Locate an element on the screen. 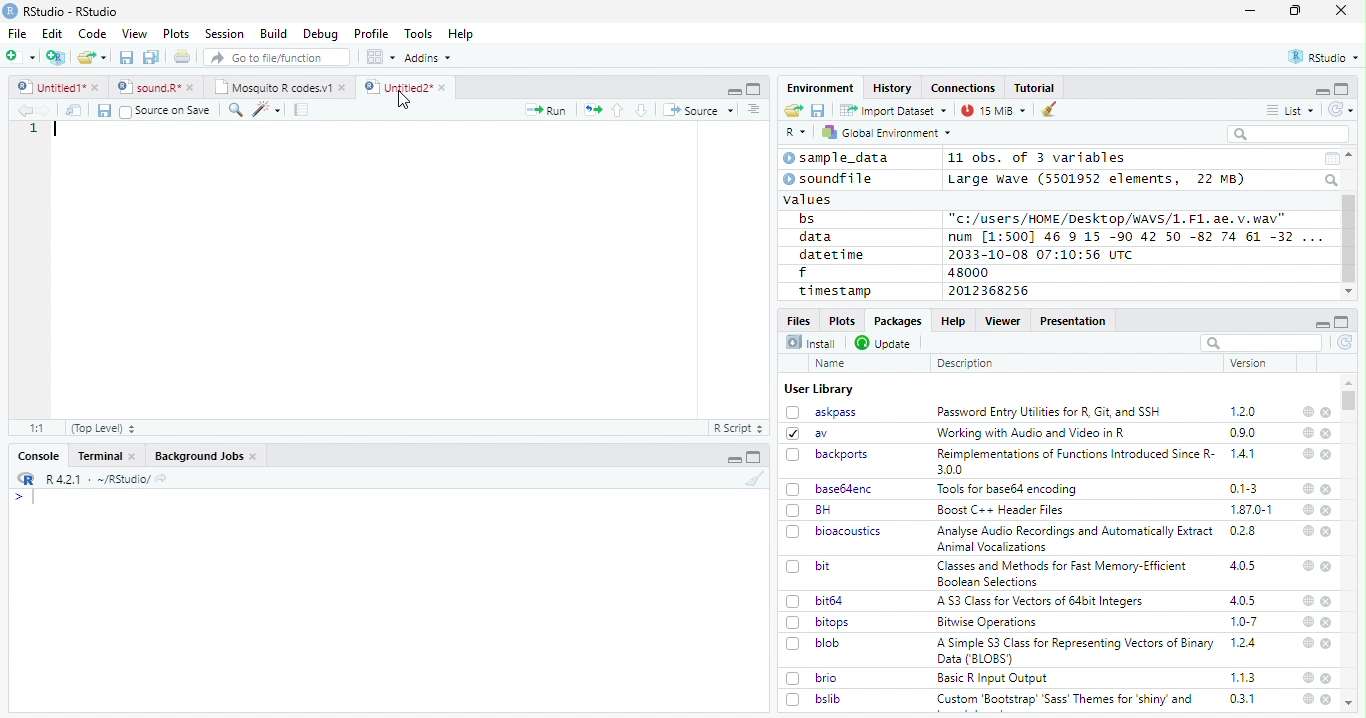 Image resolution: width=1366 pixels, height=718 pixels. Packages is located at coordinates (896, 321).